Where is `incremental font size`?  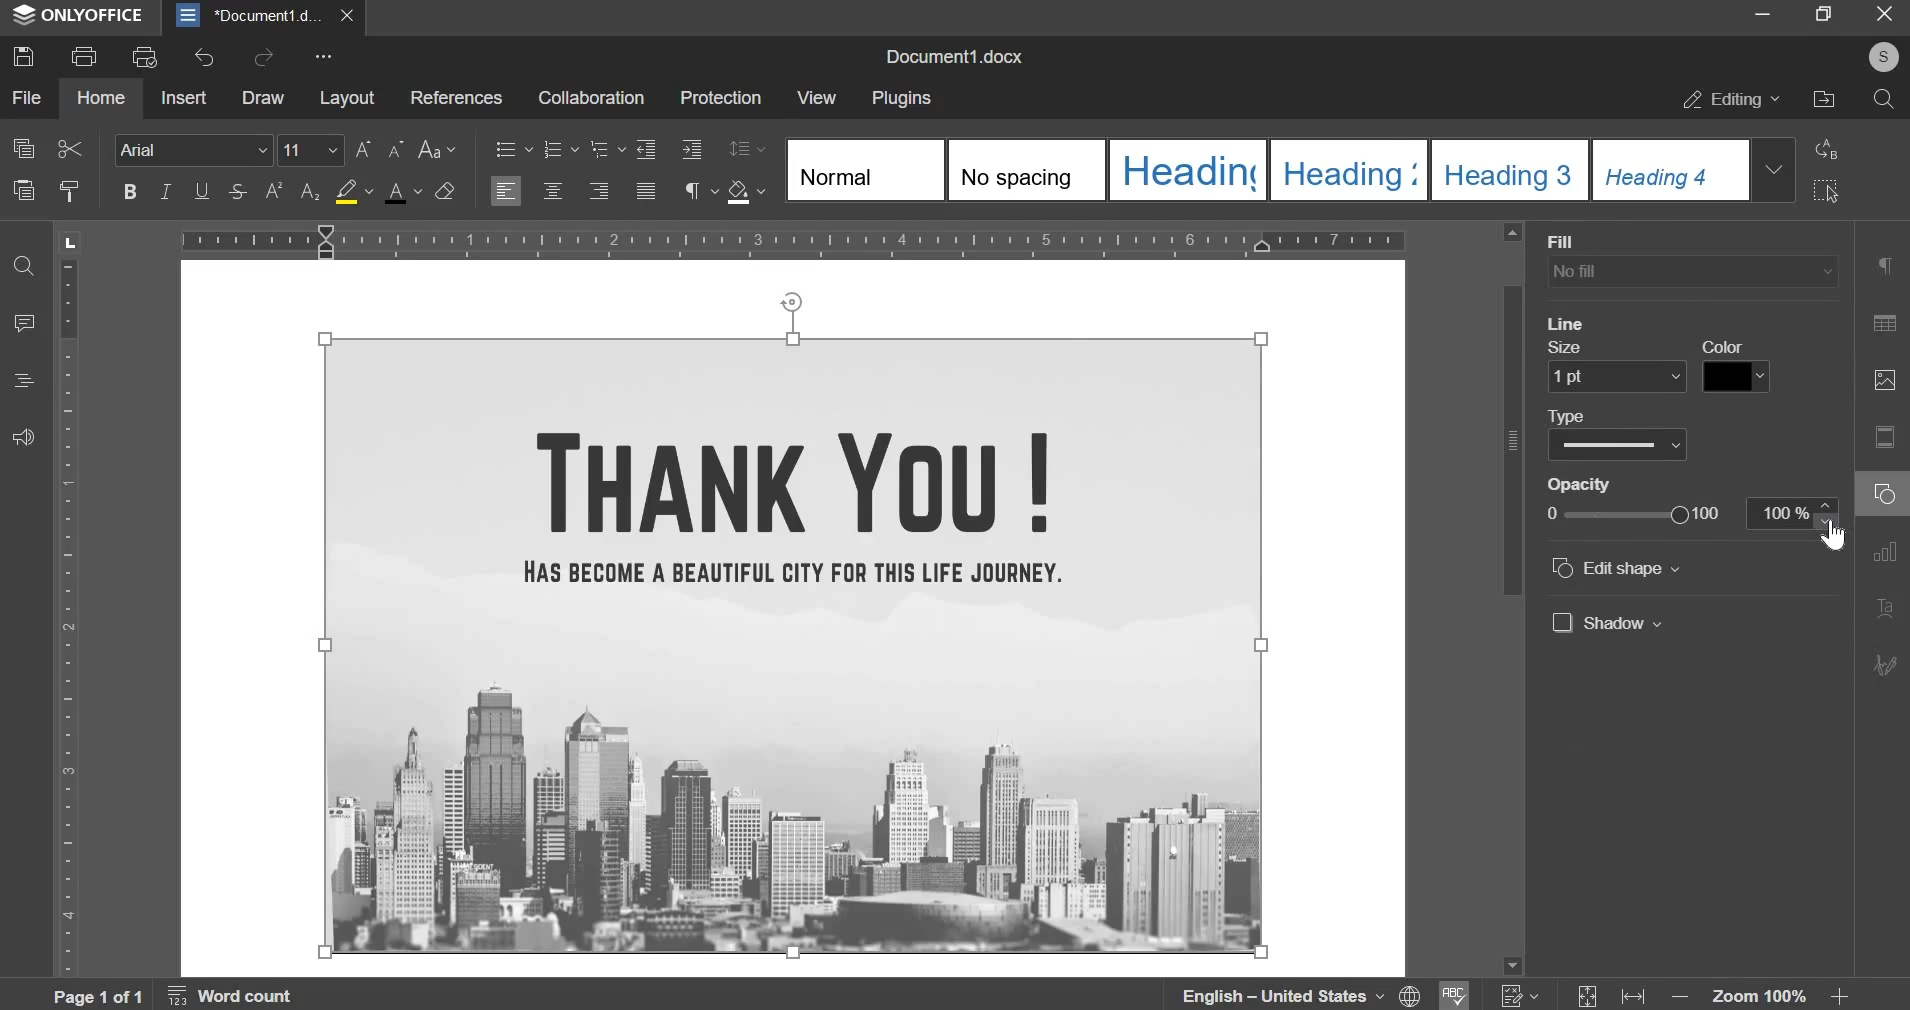
incremental font size is located at coordinates (366, 150).